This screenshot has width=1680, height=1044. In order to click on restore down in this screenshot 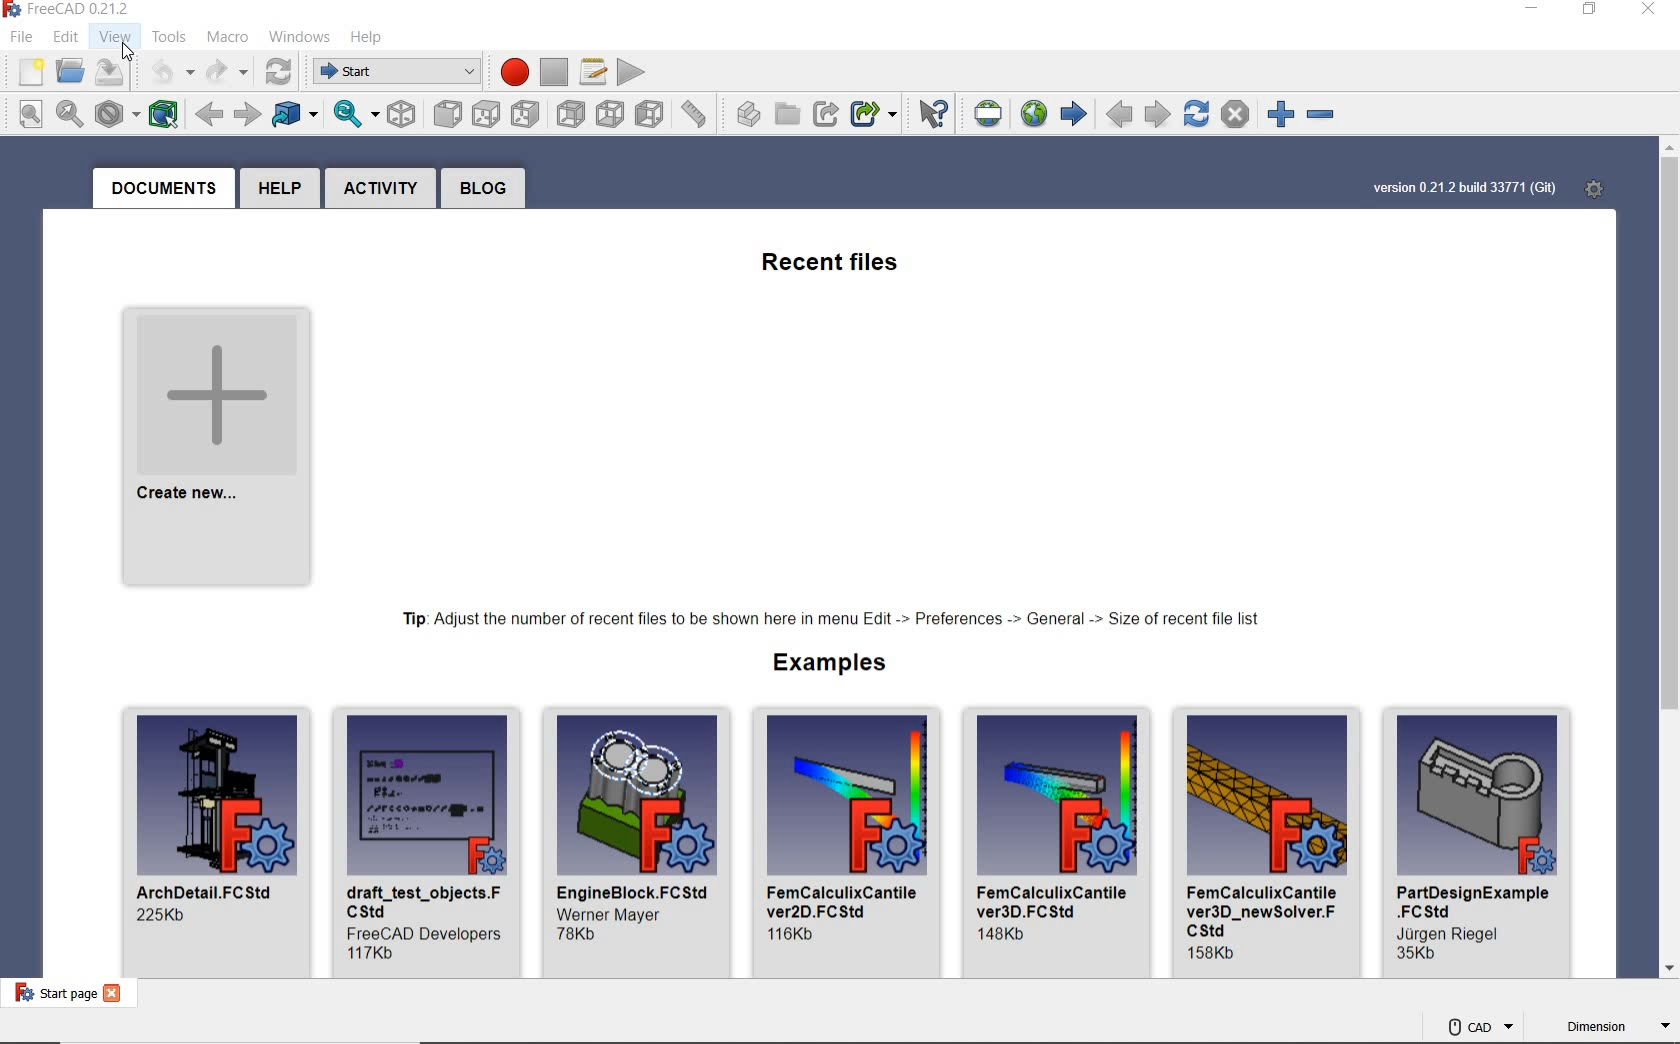, I will do `click(1591, 10)`.